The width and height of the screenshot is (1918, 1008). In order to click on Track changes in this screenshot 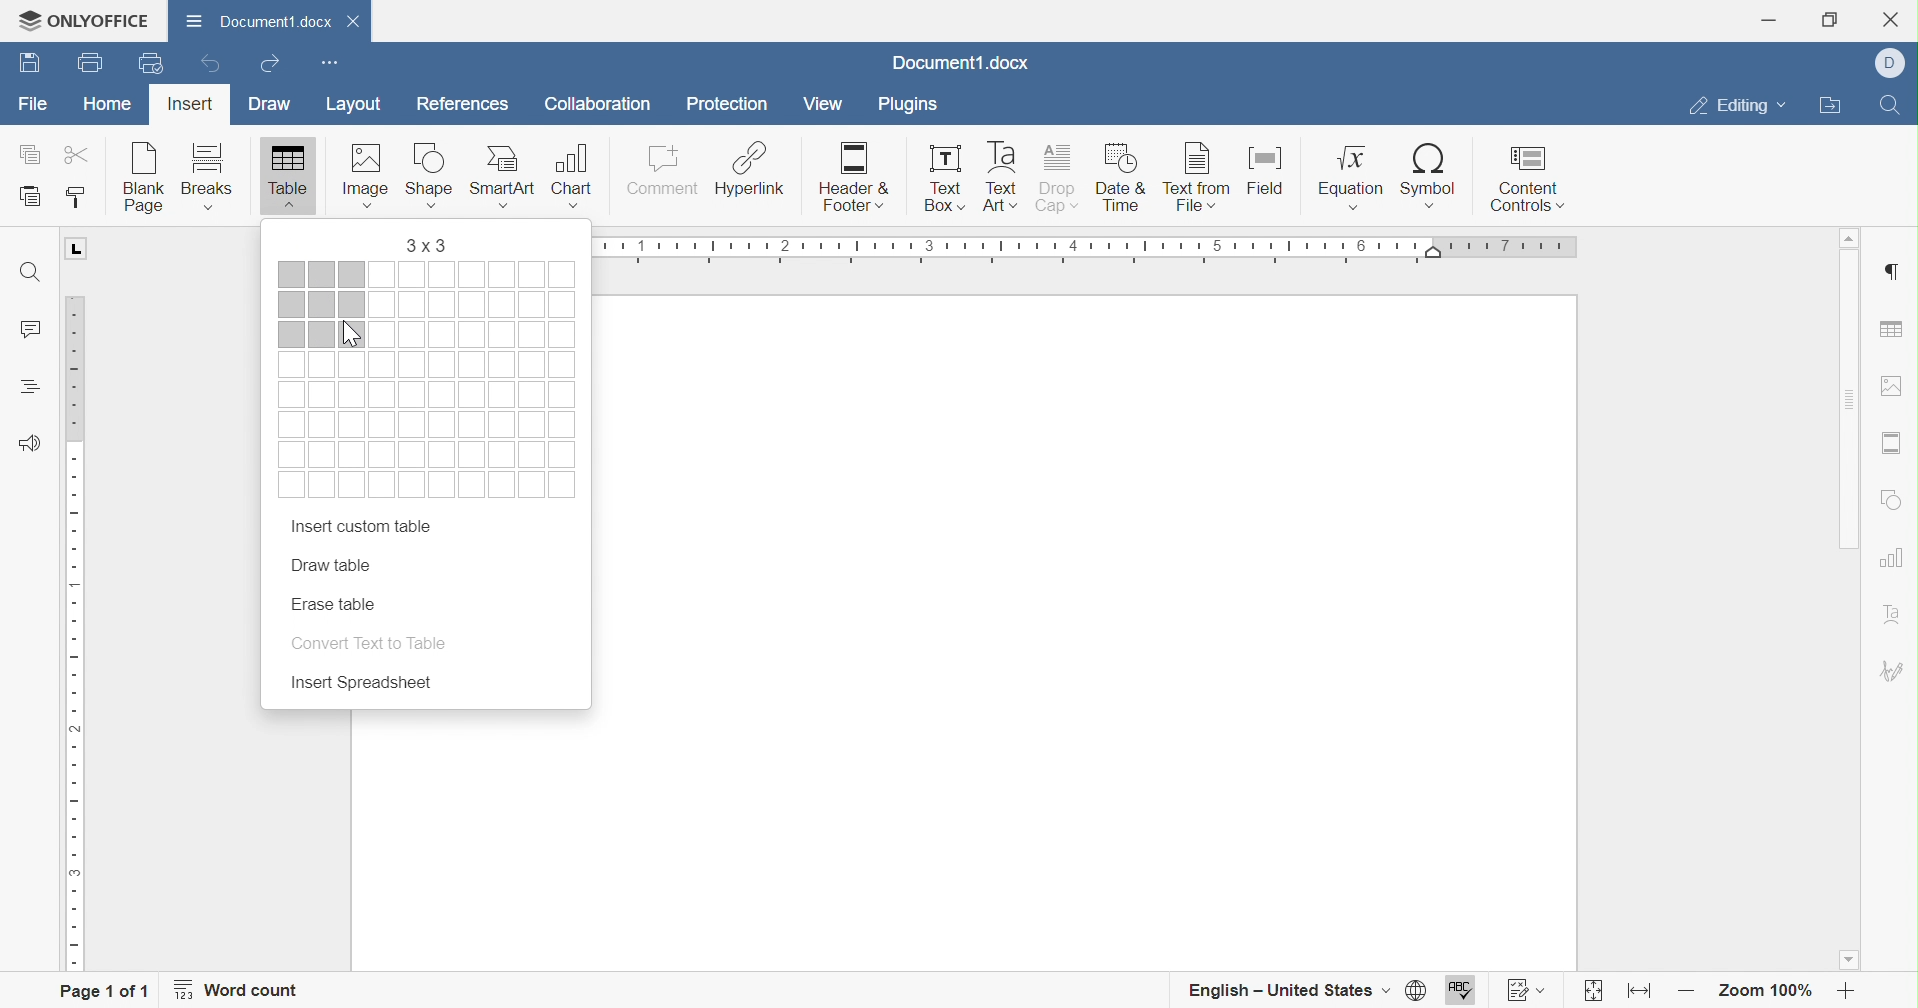, I will do `click(1528, 989)`.